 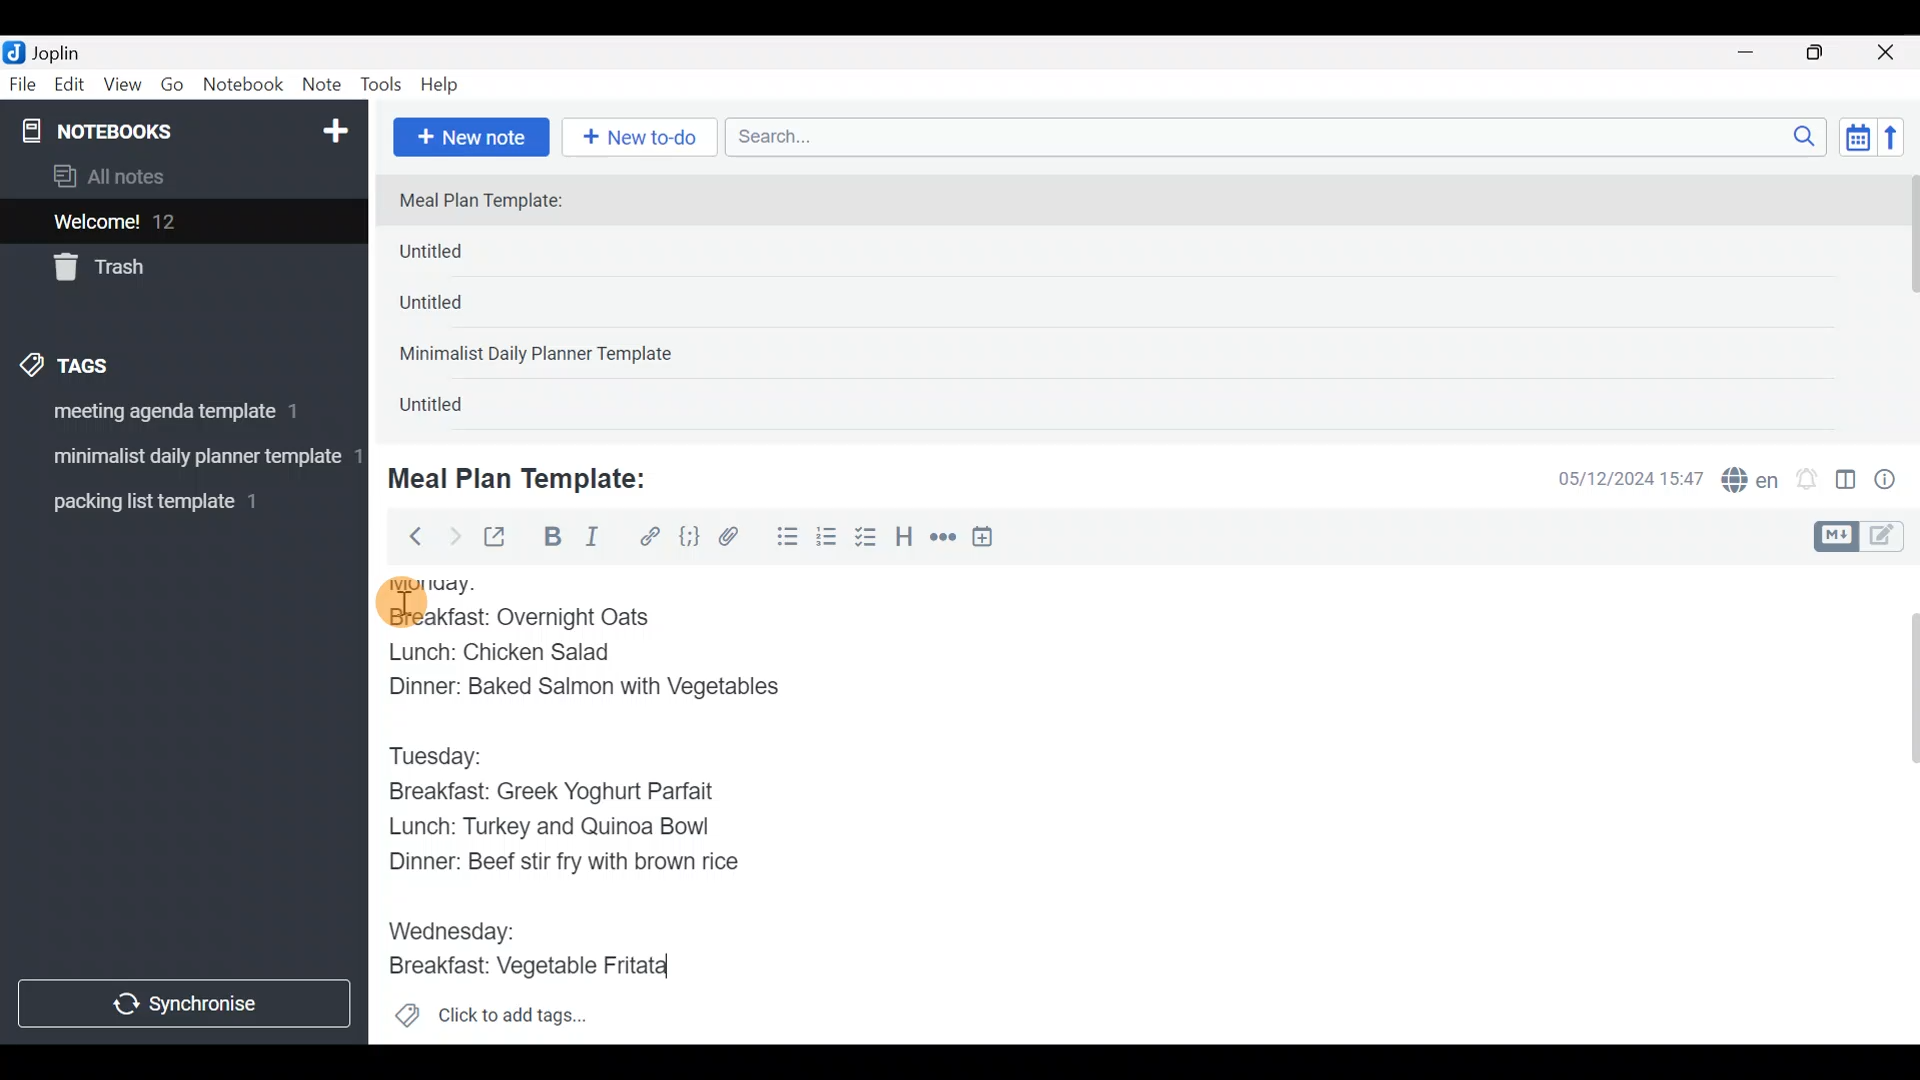 I want to click on Code, so click(x=687, y=536).